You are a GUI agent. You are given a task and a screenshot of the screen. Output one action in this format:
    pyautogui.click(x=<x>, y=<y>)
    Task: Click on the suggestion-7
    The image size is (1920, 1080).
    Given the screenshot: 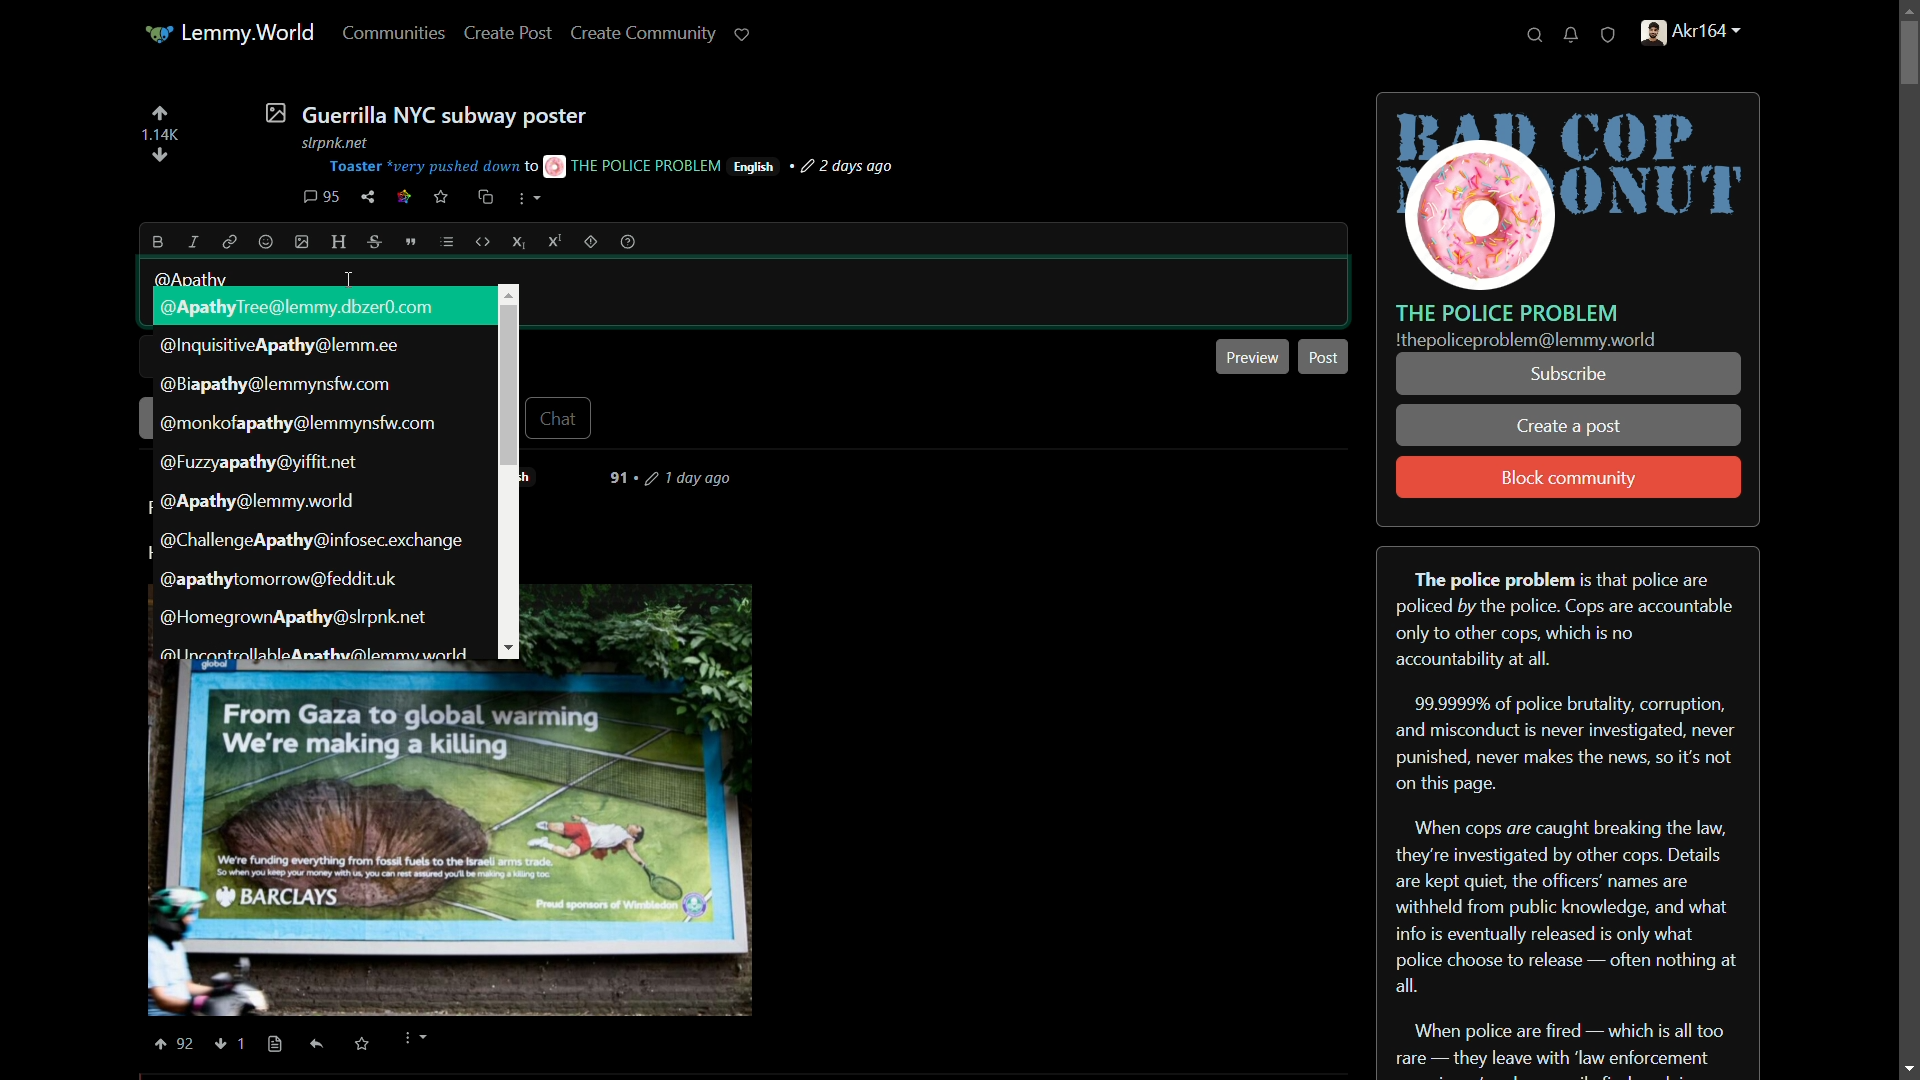 What is the action you would take?
    pyautogui.click(x=313, y=542)
    